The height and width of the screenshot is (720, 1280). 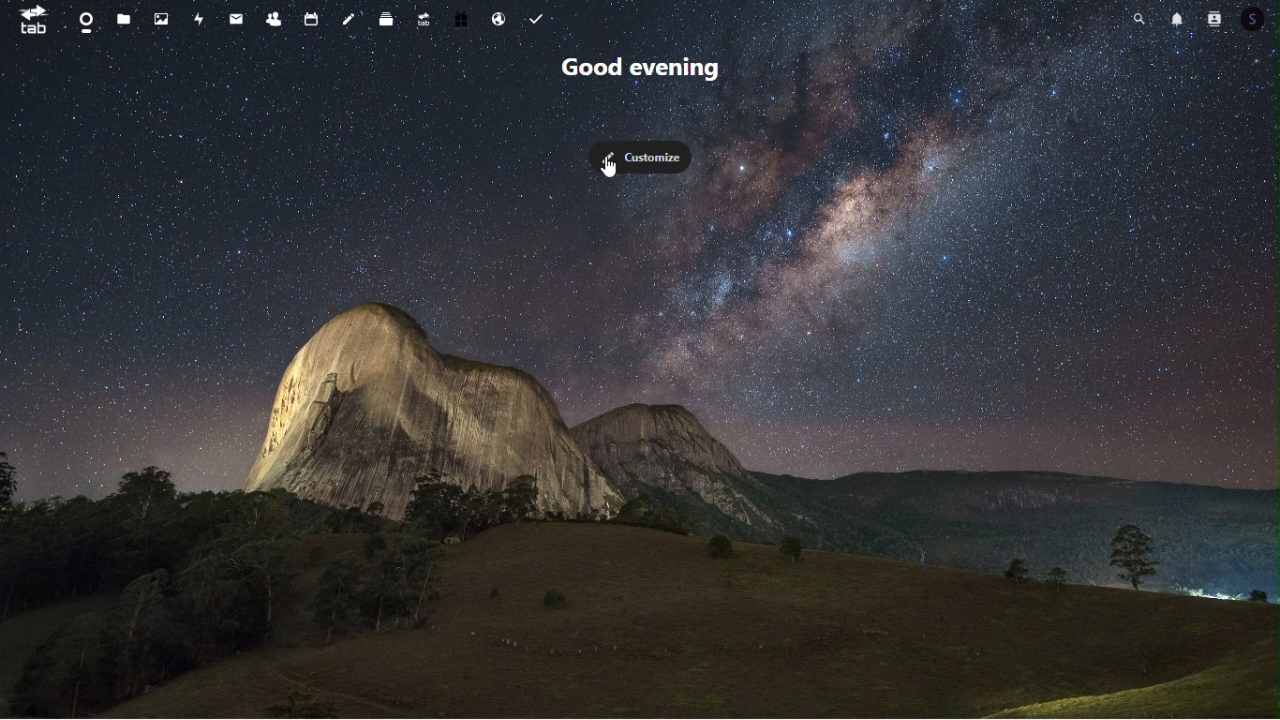 I want to click on Activity, so click(x=199, y=18).